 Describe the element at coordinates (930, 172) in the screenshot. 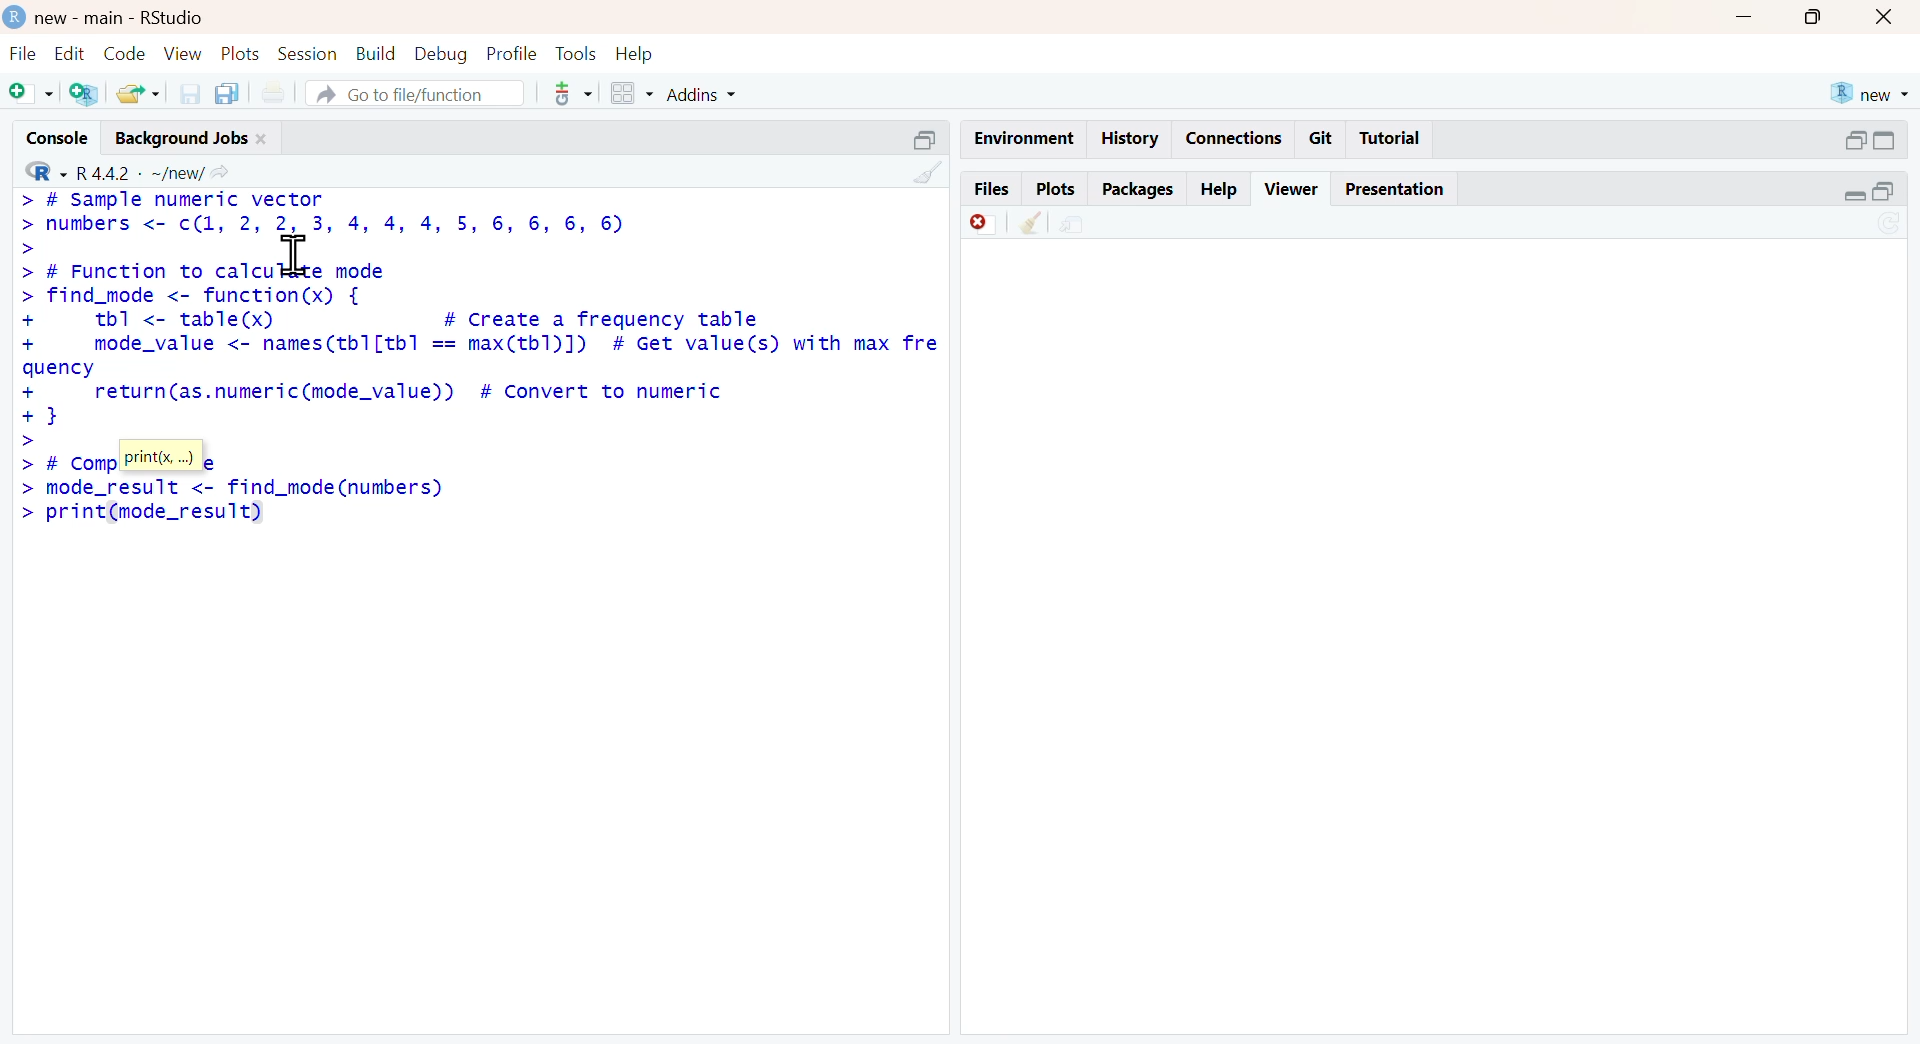

I see `clean` at that location.